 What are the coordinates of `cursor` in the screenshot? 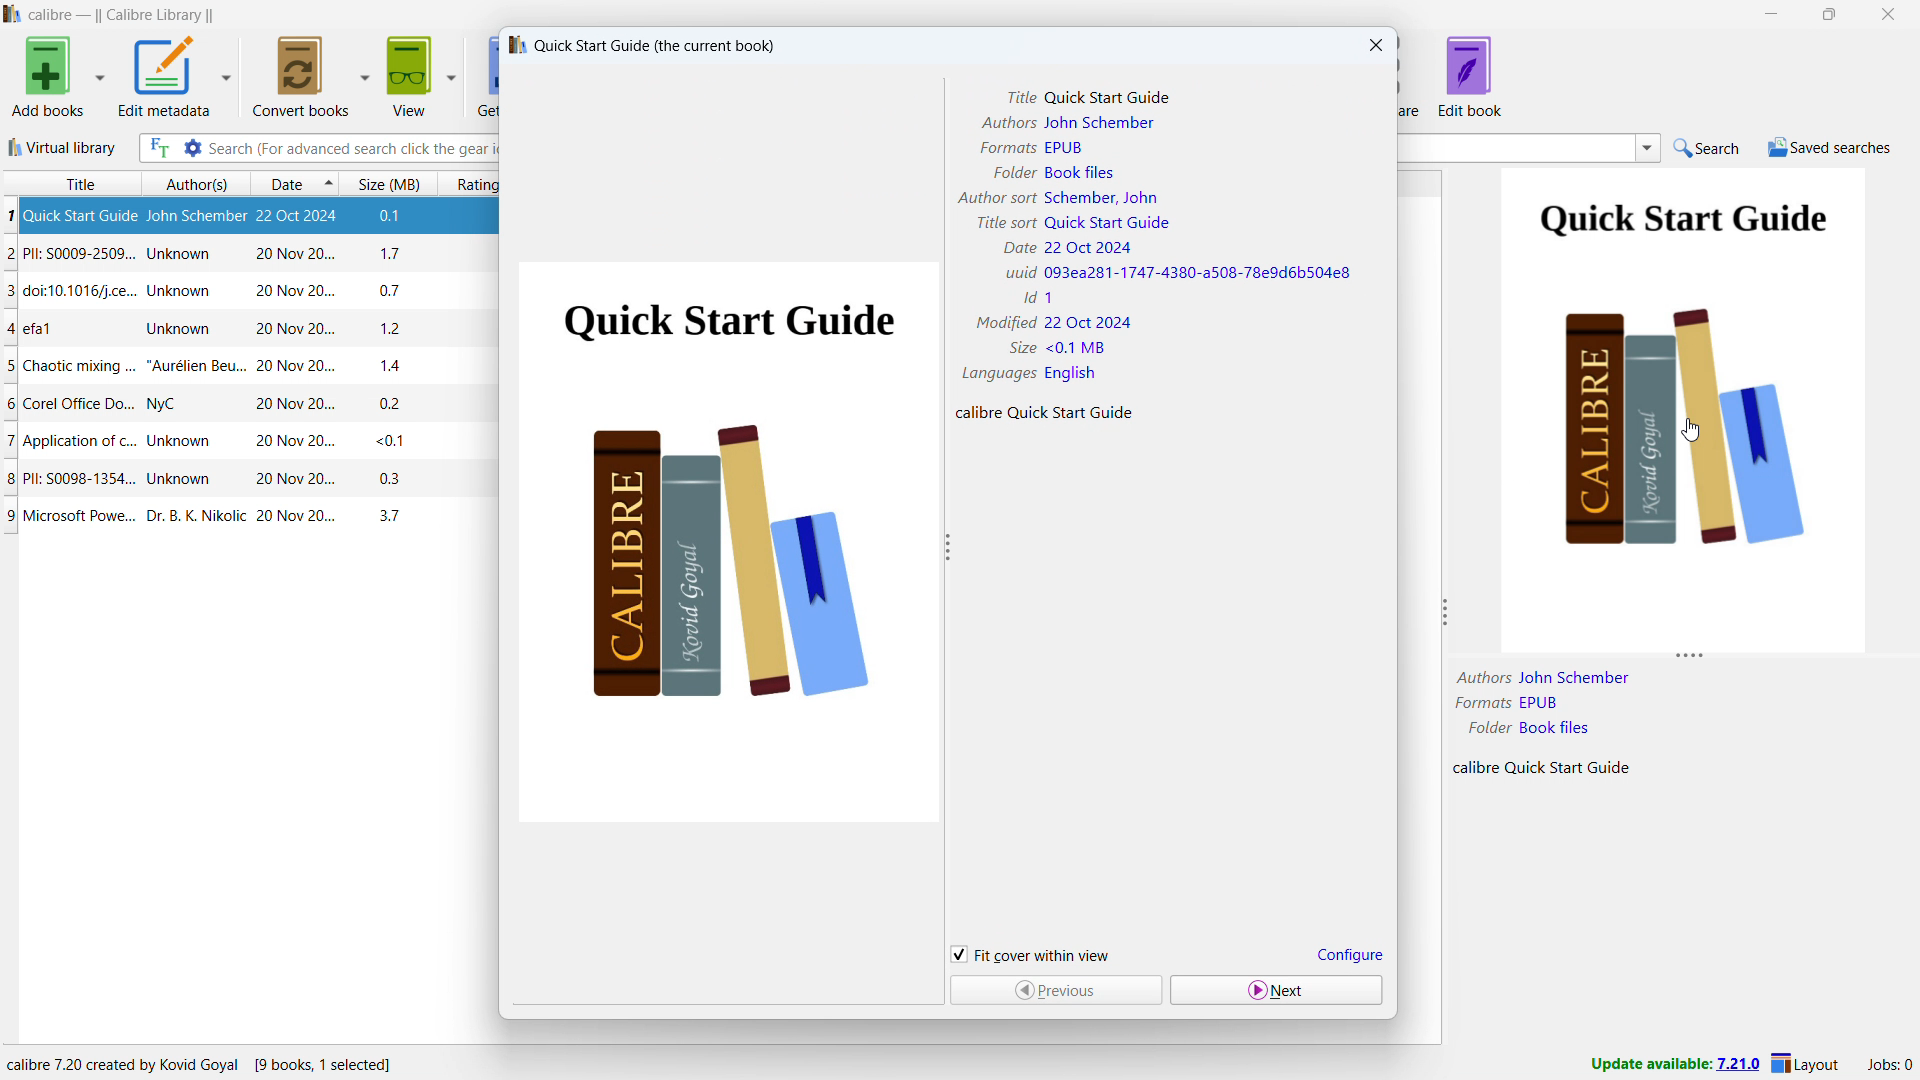 It's located at (1692, 431).